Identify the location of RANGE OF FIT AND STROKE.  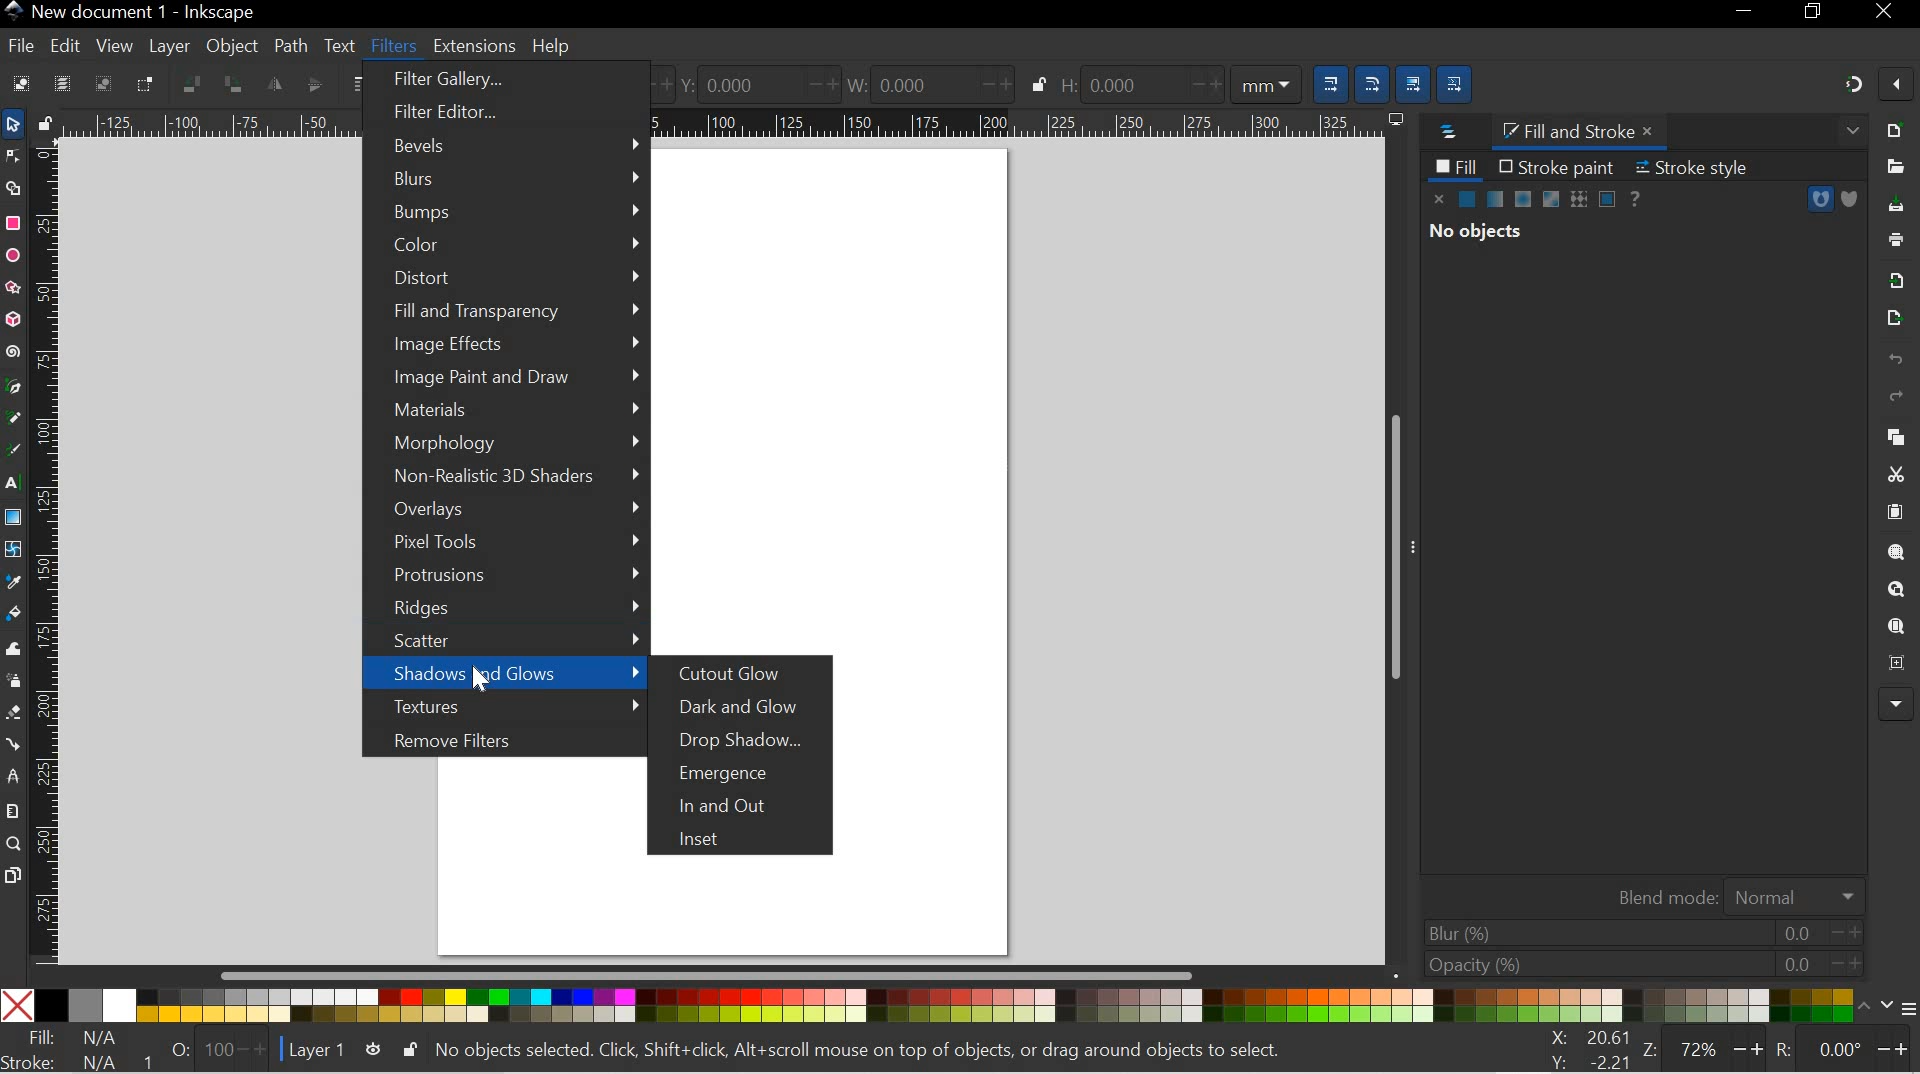
(211, 1049).